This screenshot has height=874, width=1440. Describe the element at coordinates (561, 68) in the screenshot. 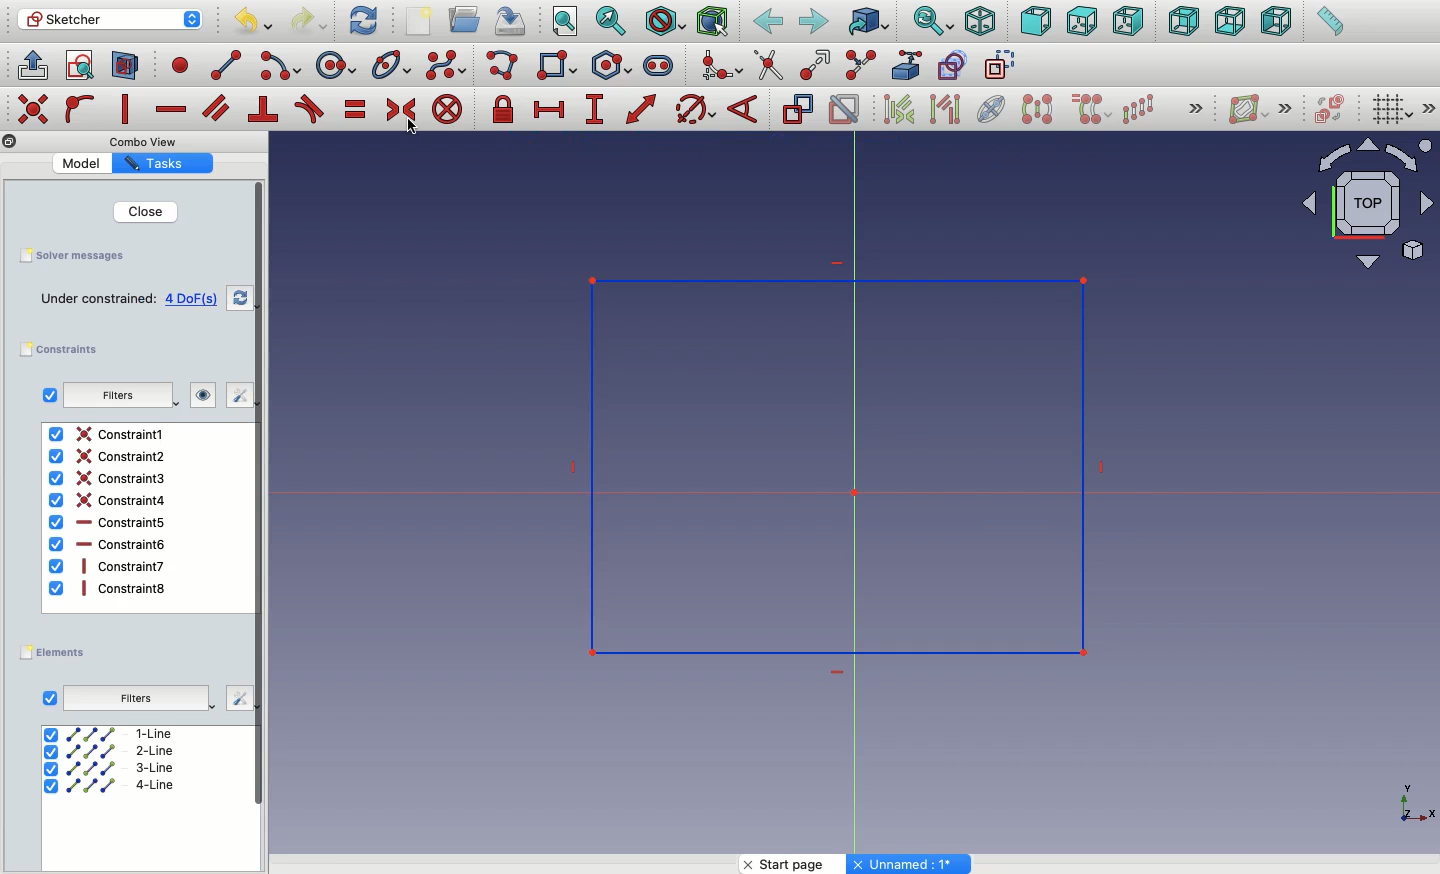

I see `Rectangle` at that location.